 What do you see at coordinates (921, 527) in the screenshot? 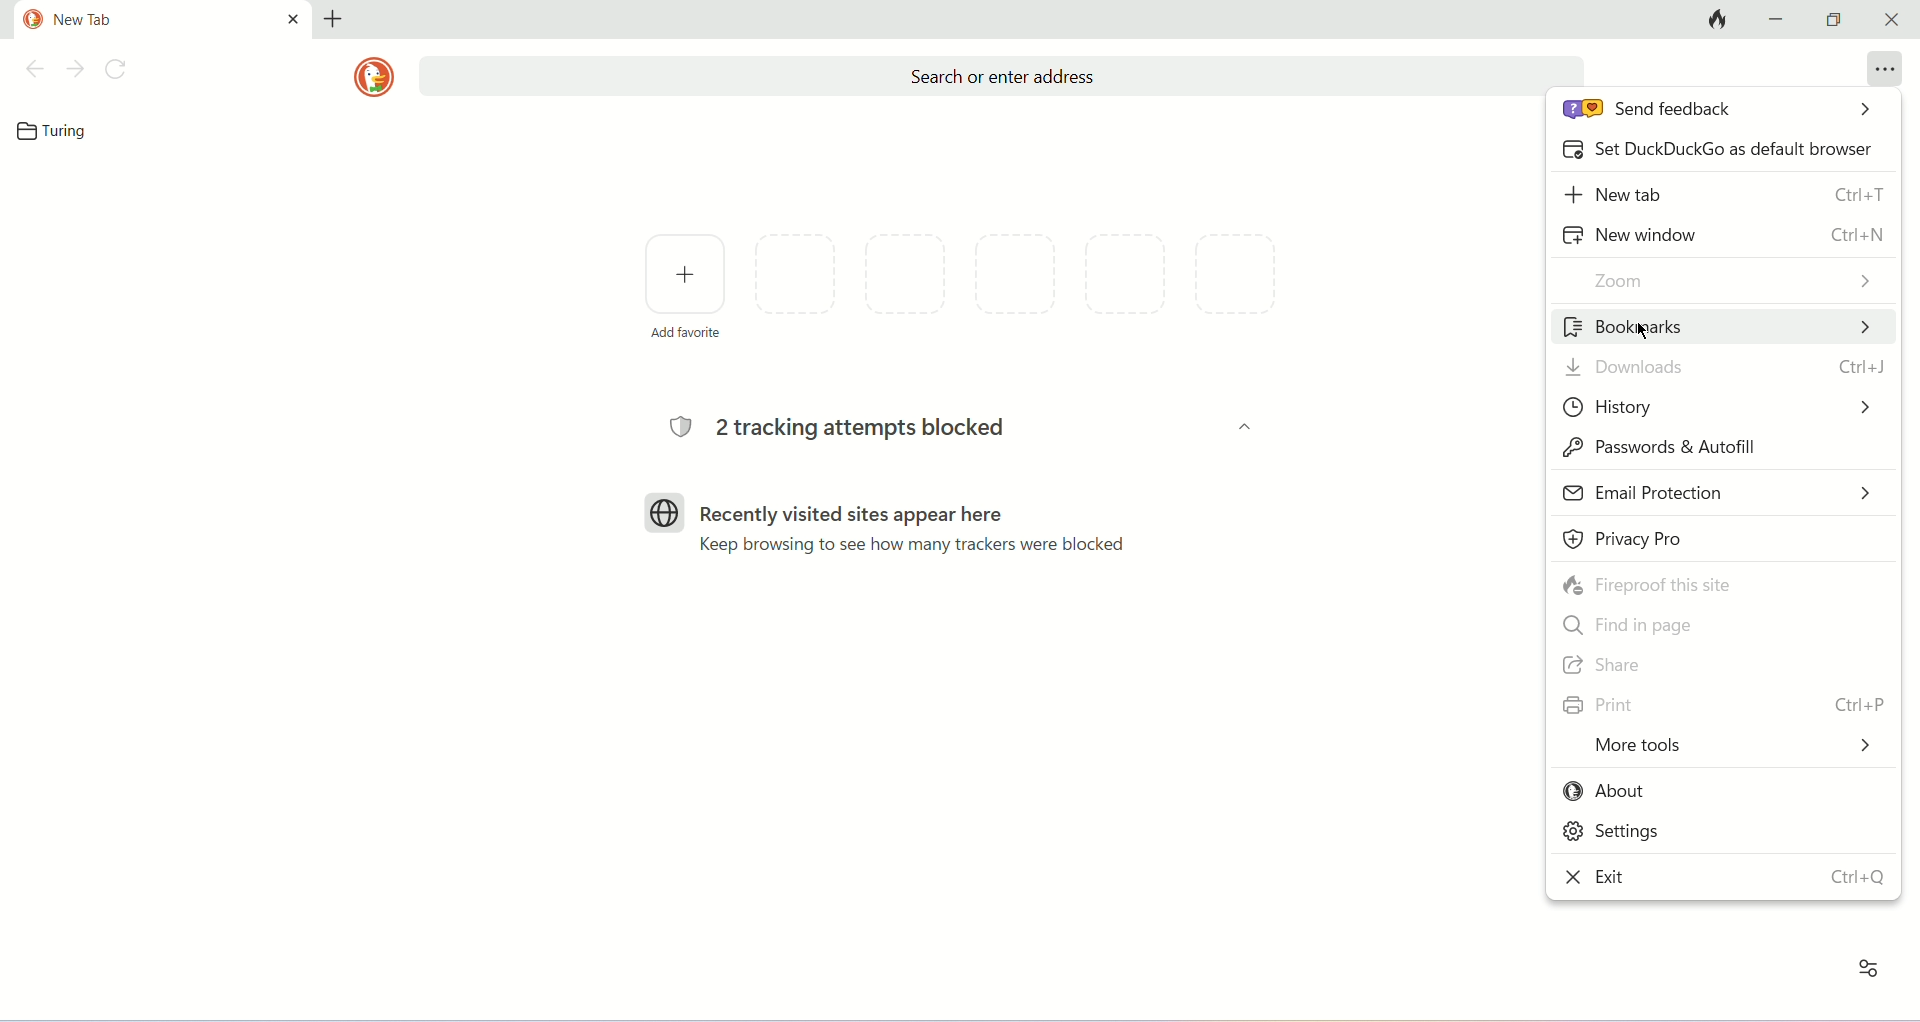
I see `Recently visited sites appear here
Keep browsing to see how many trackers were blocked` at bounding box center [921, 527].